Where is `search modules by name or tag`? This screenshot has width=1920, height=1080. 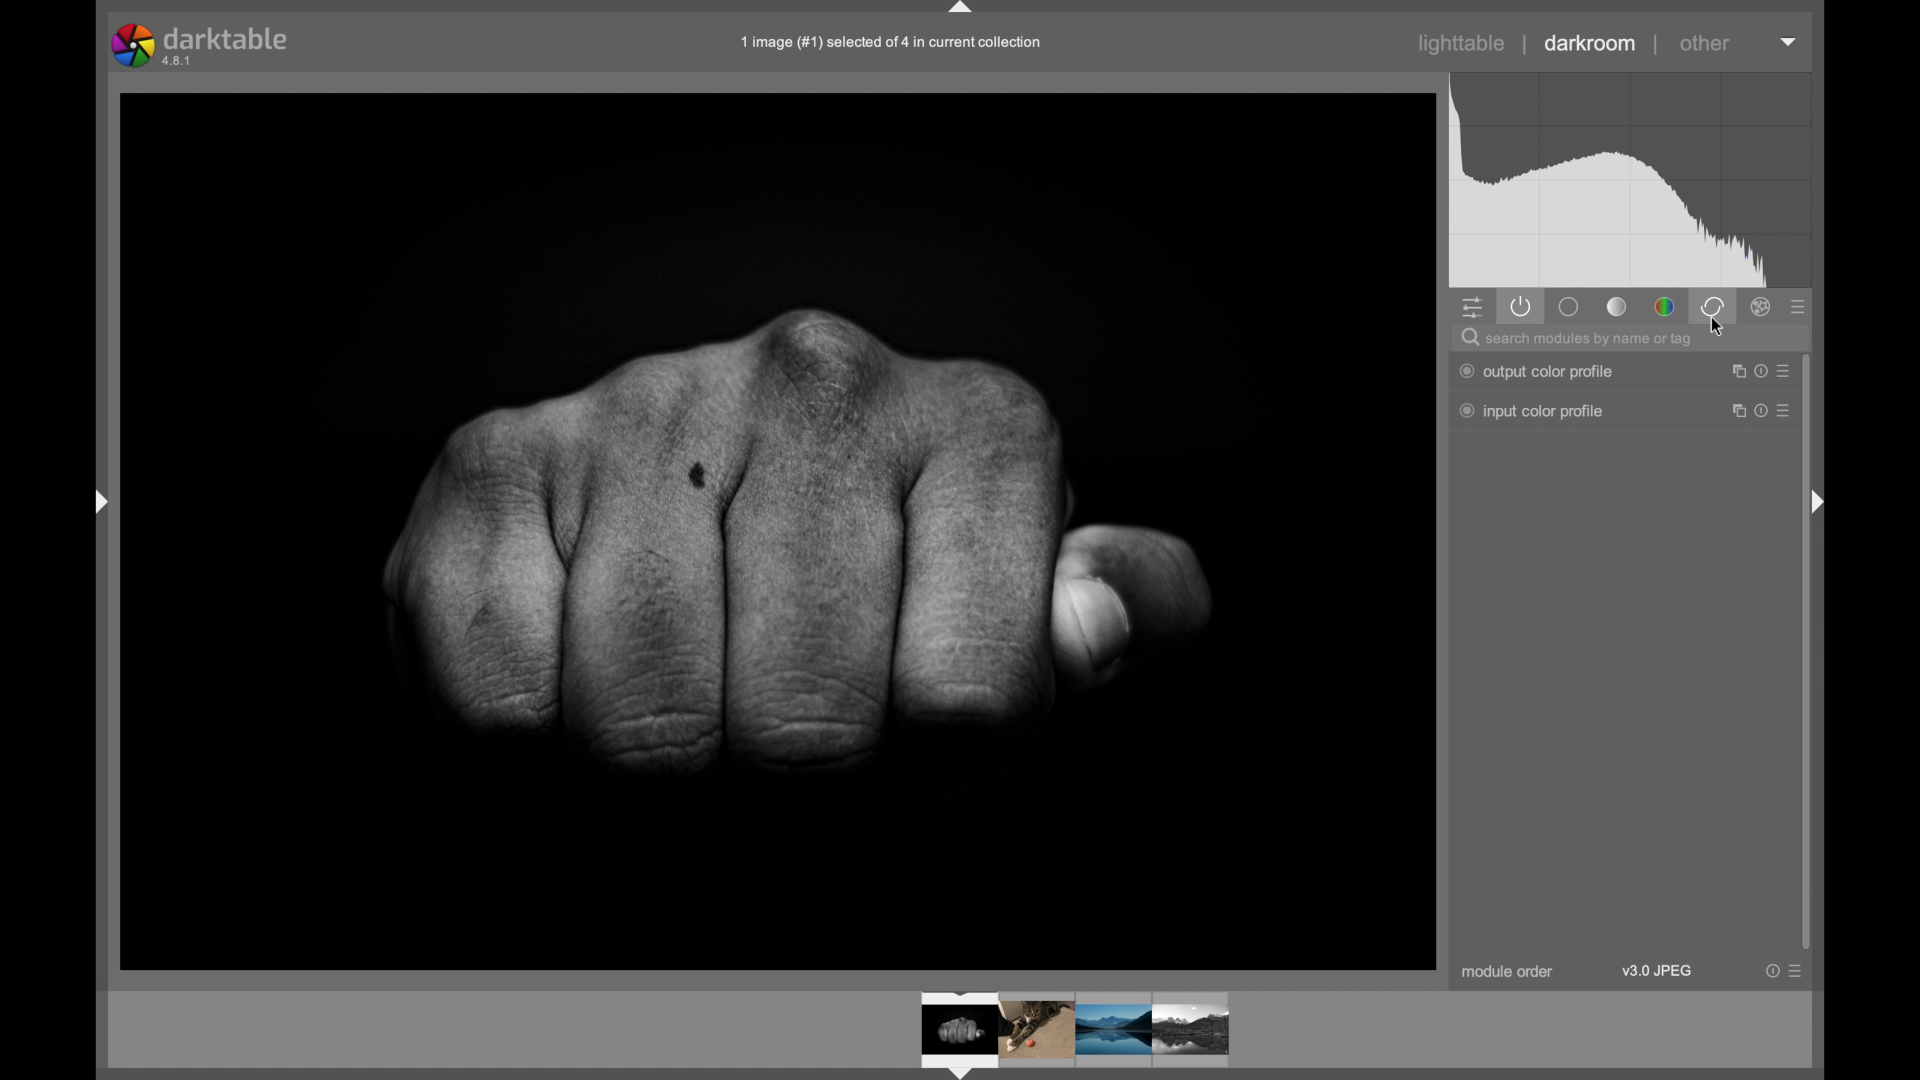
search modules by name or tag is located at coordinates (1573, 340).